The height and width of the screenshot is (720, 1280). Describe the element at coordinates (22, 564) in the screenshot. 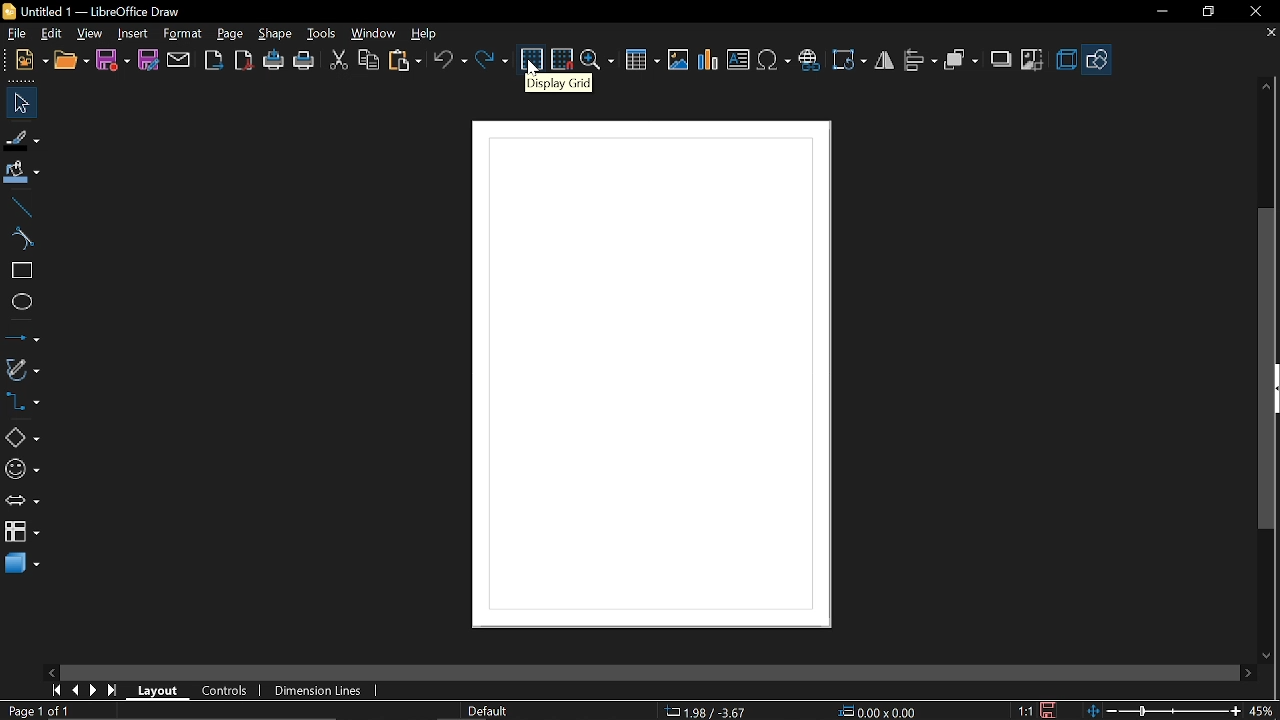

I see `3d effects` at that location.